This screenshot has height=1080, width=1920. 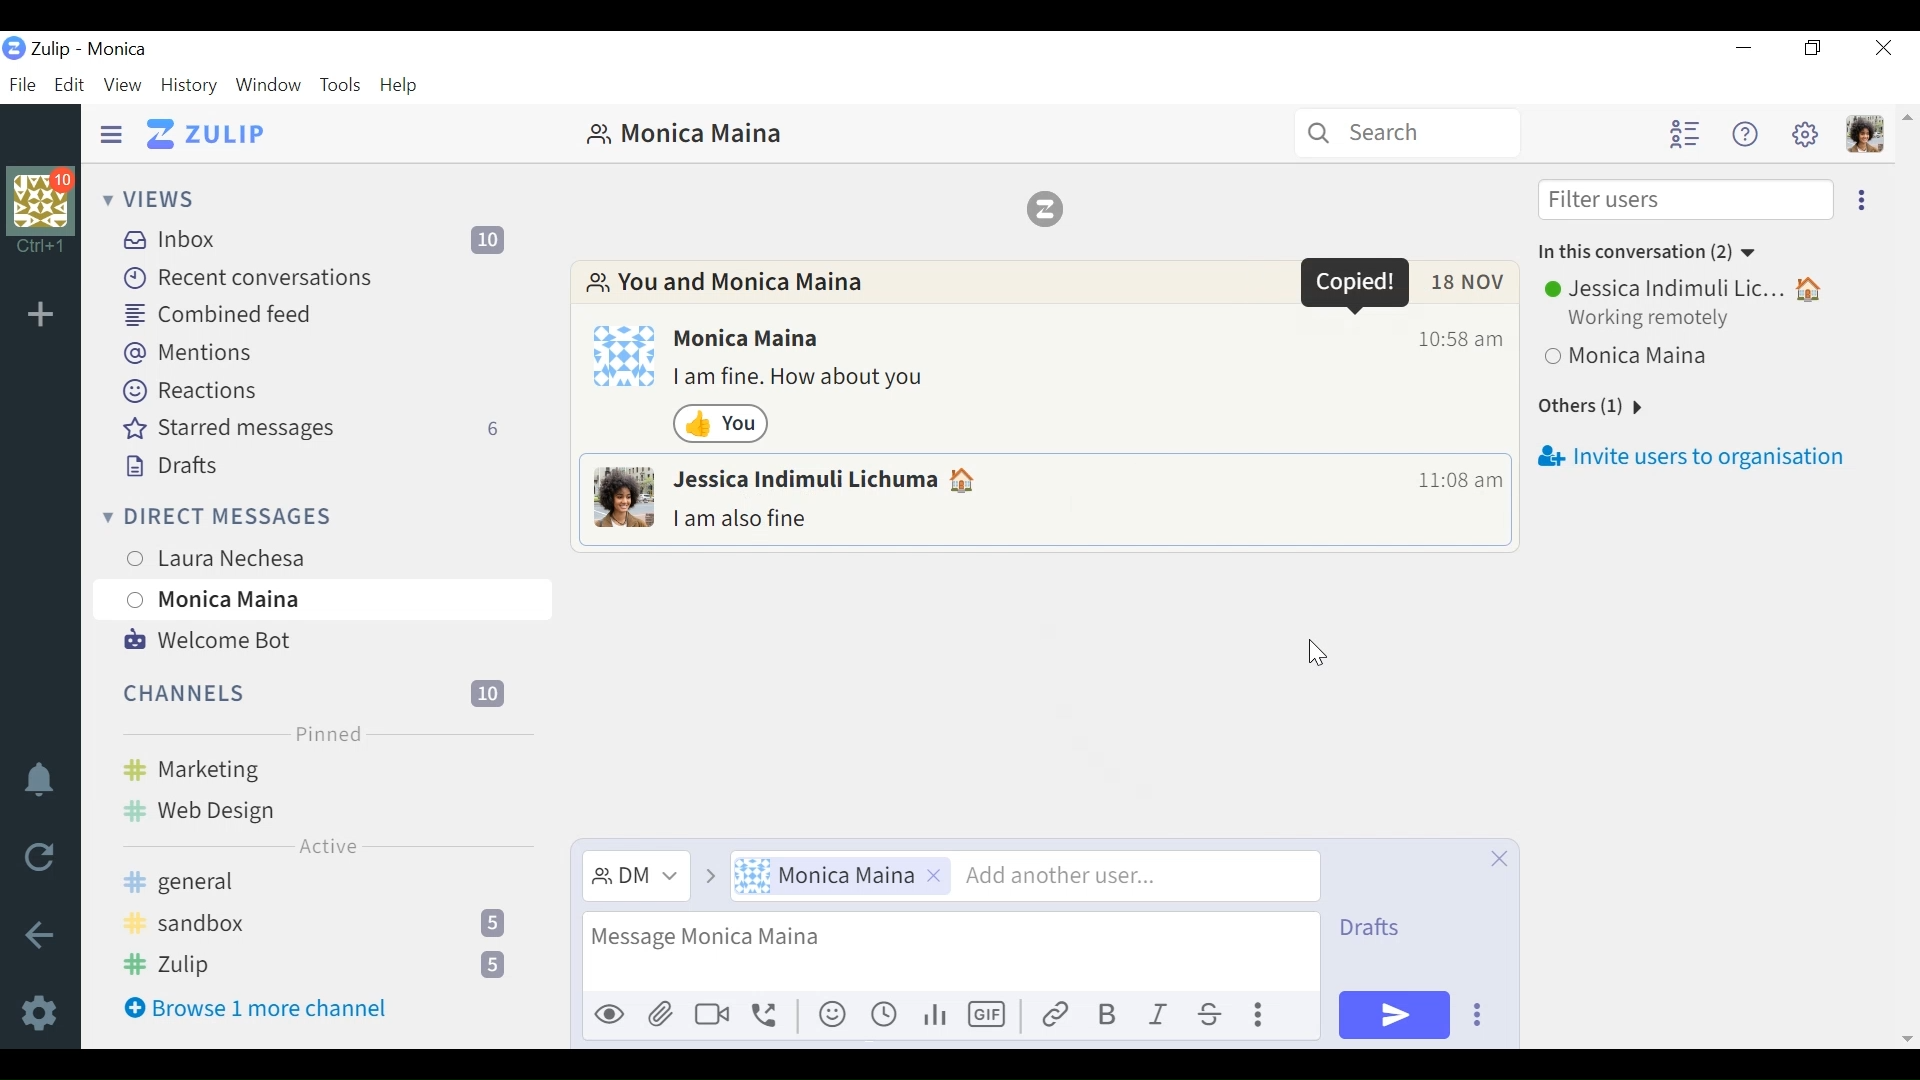 I want to click on You and Monica Maina, so click(x=729, y=284).